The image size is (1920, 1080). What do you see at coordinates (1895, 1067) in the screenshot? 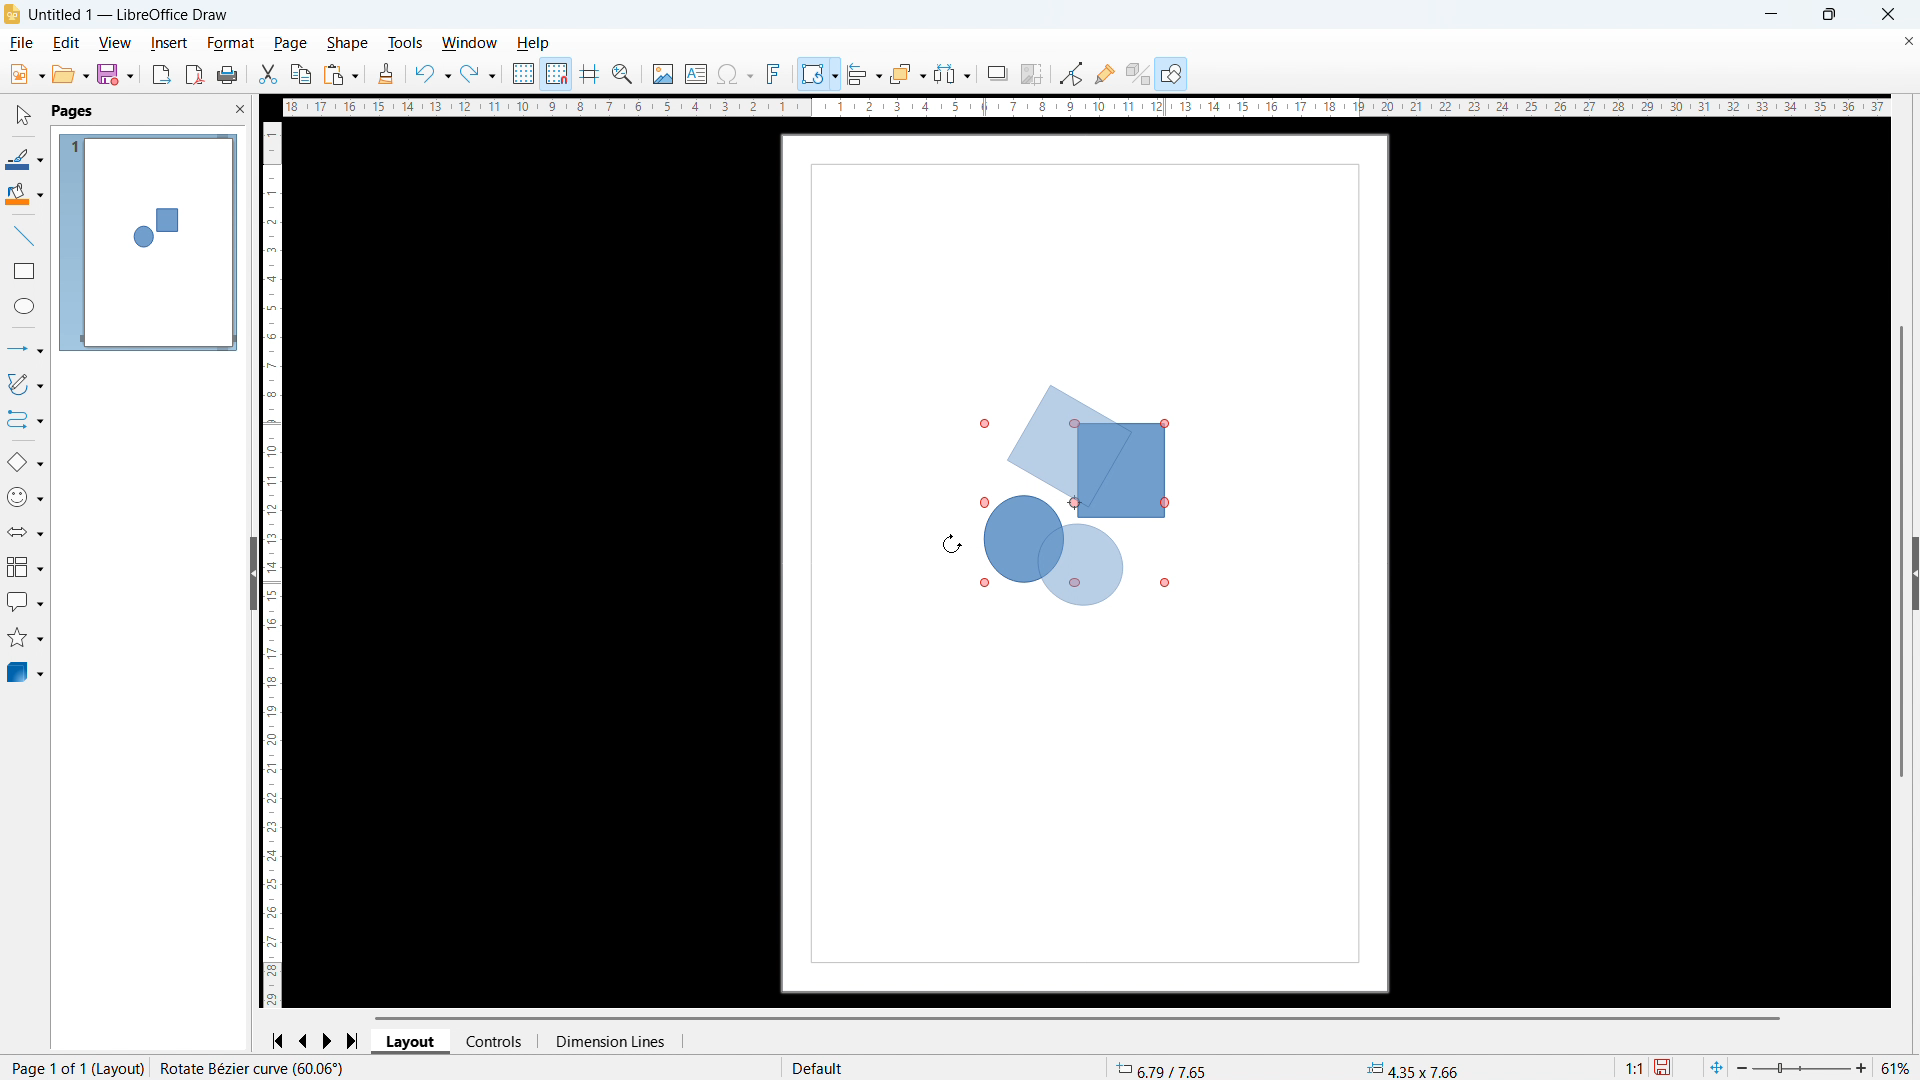
I see `Zoom level ` at bounding box center [1895, 1067].